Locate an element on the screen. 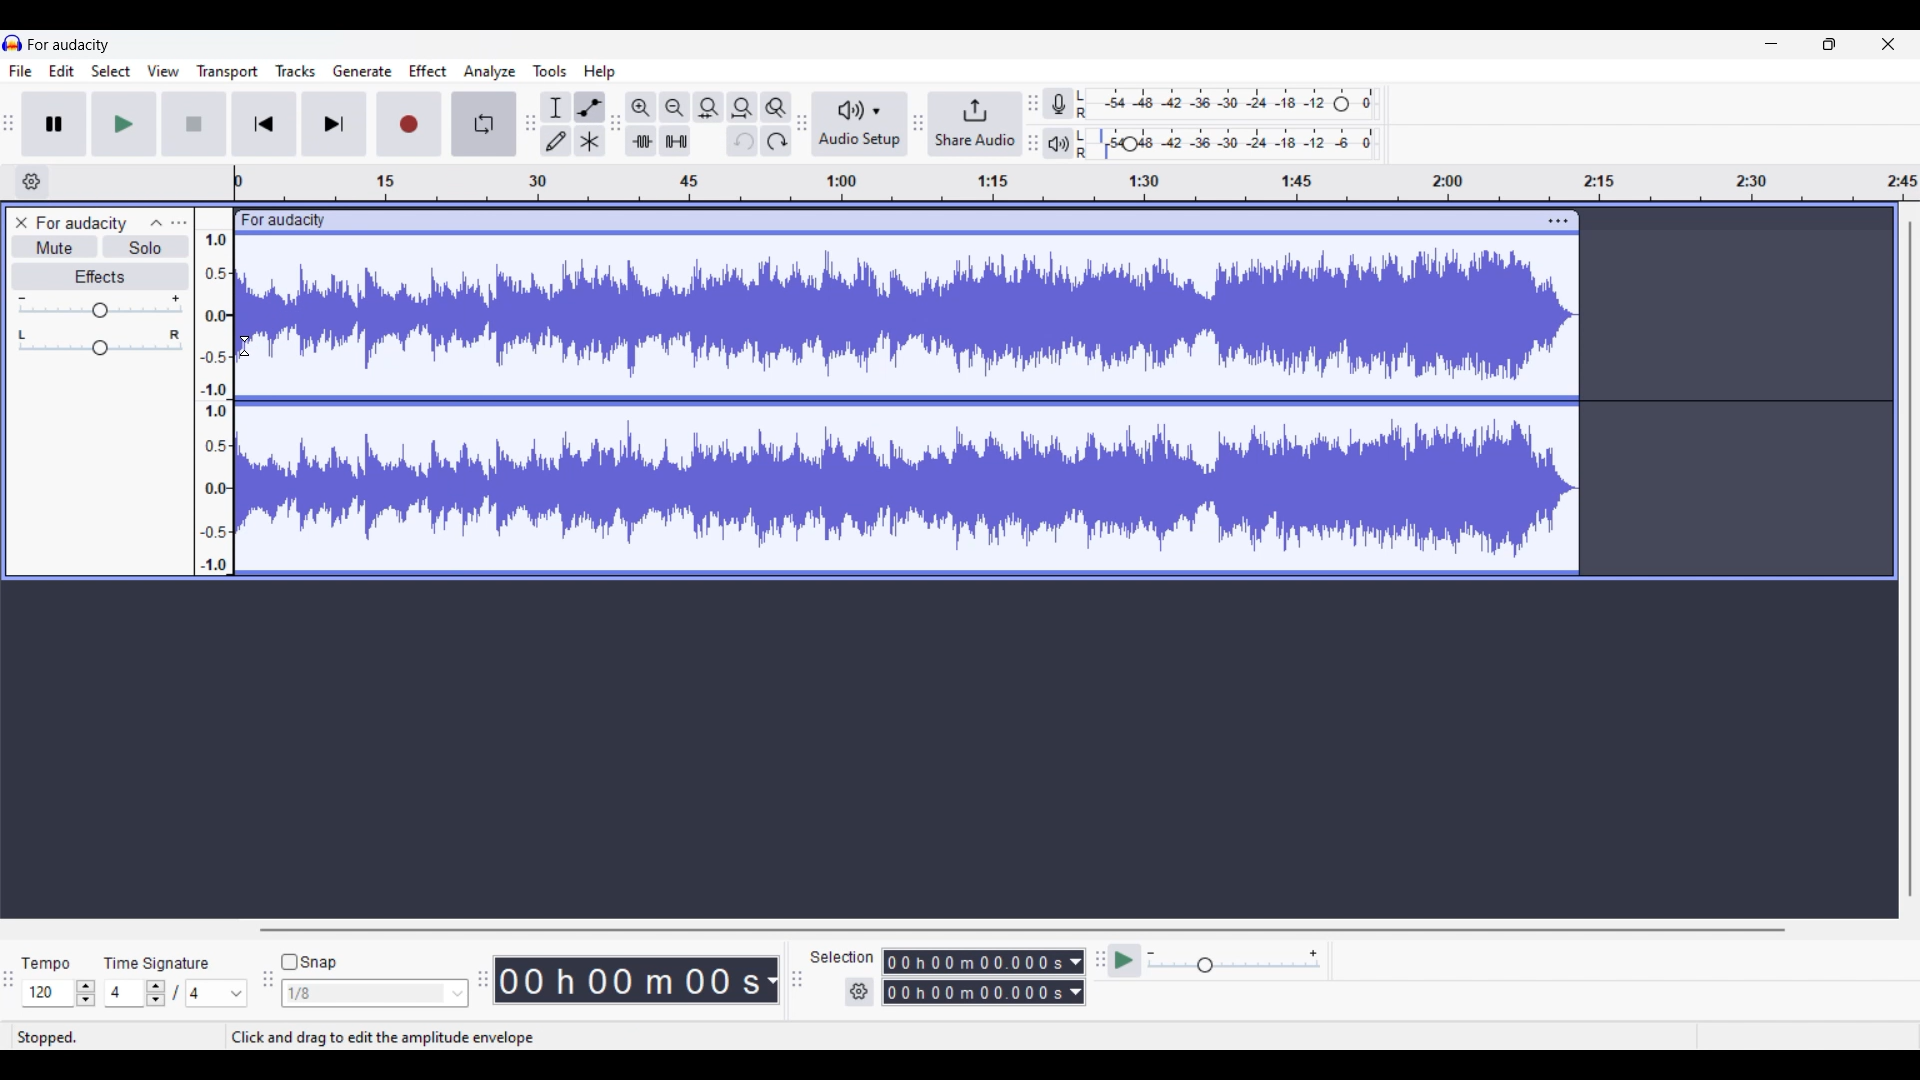 This screenshot has width=1920, height=1080. Track highlighted due to Envelop tool is located at coordinates (912, 404).